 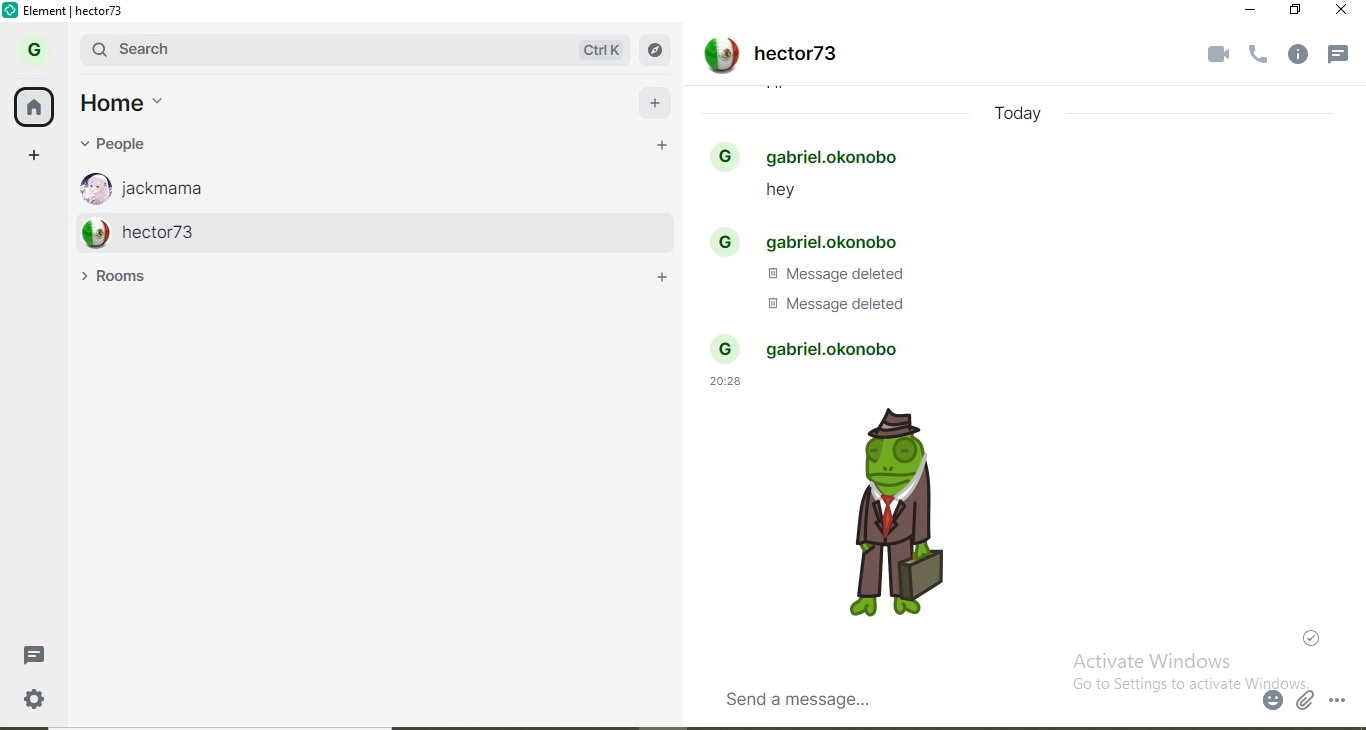 What do you see at coordinates (1296, 10) in the screenshot?
I see `restore` at bounding box center [1296, 10].